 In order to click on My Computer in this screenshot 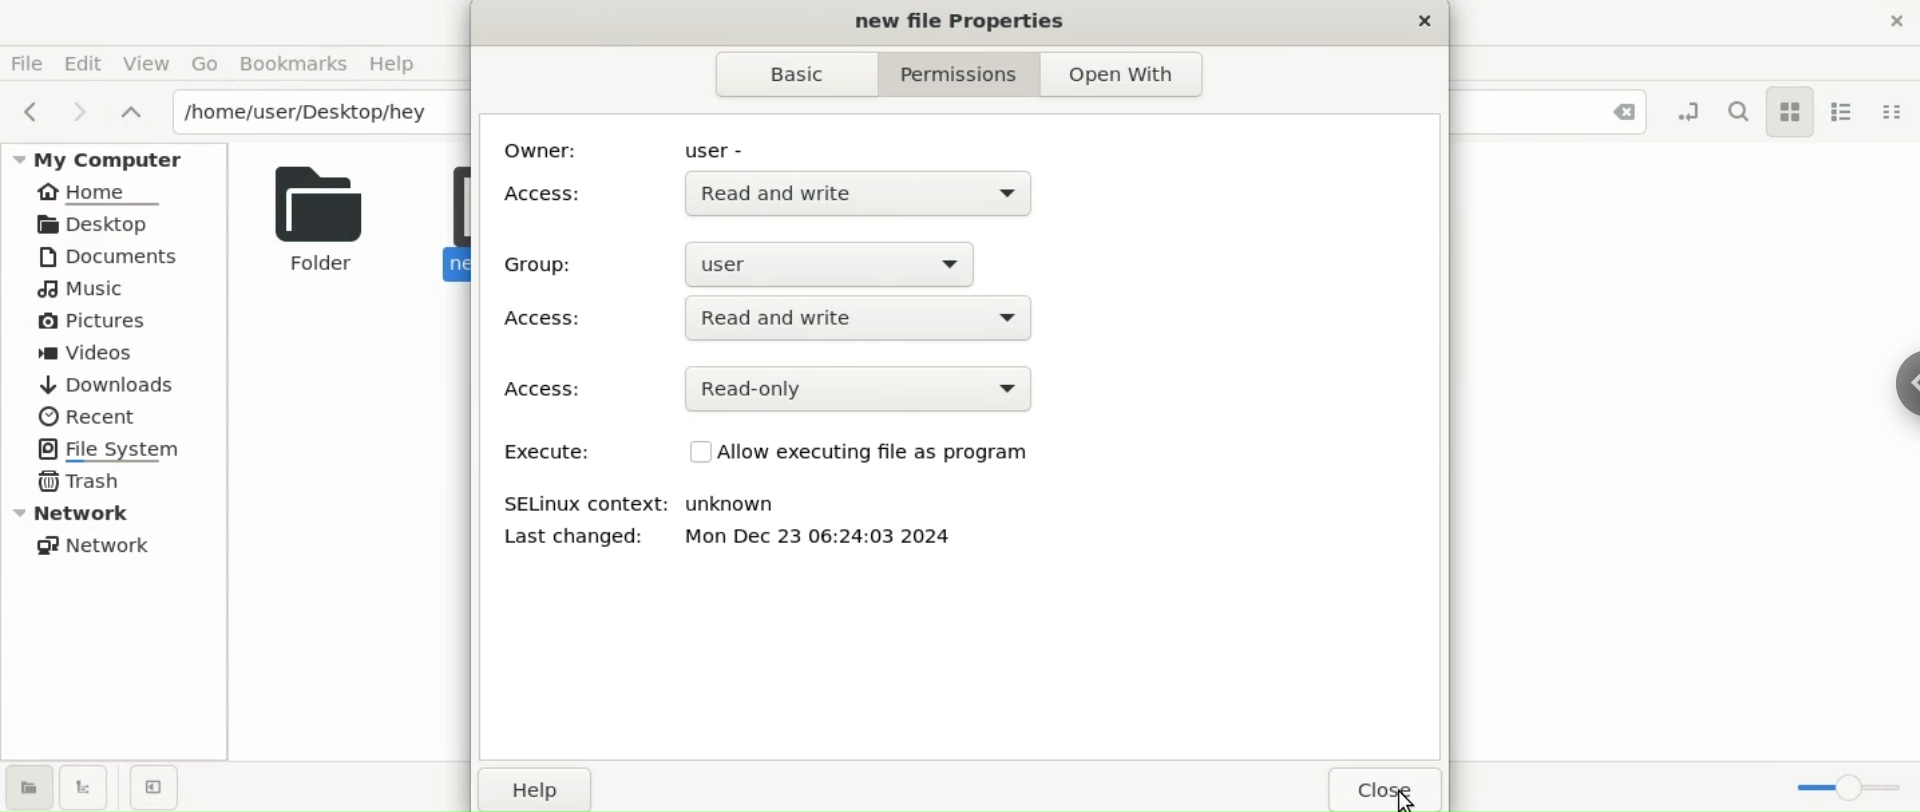, I will do `click(118, 158)`.